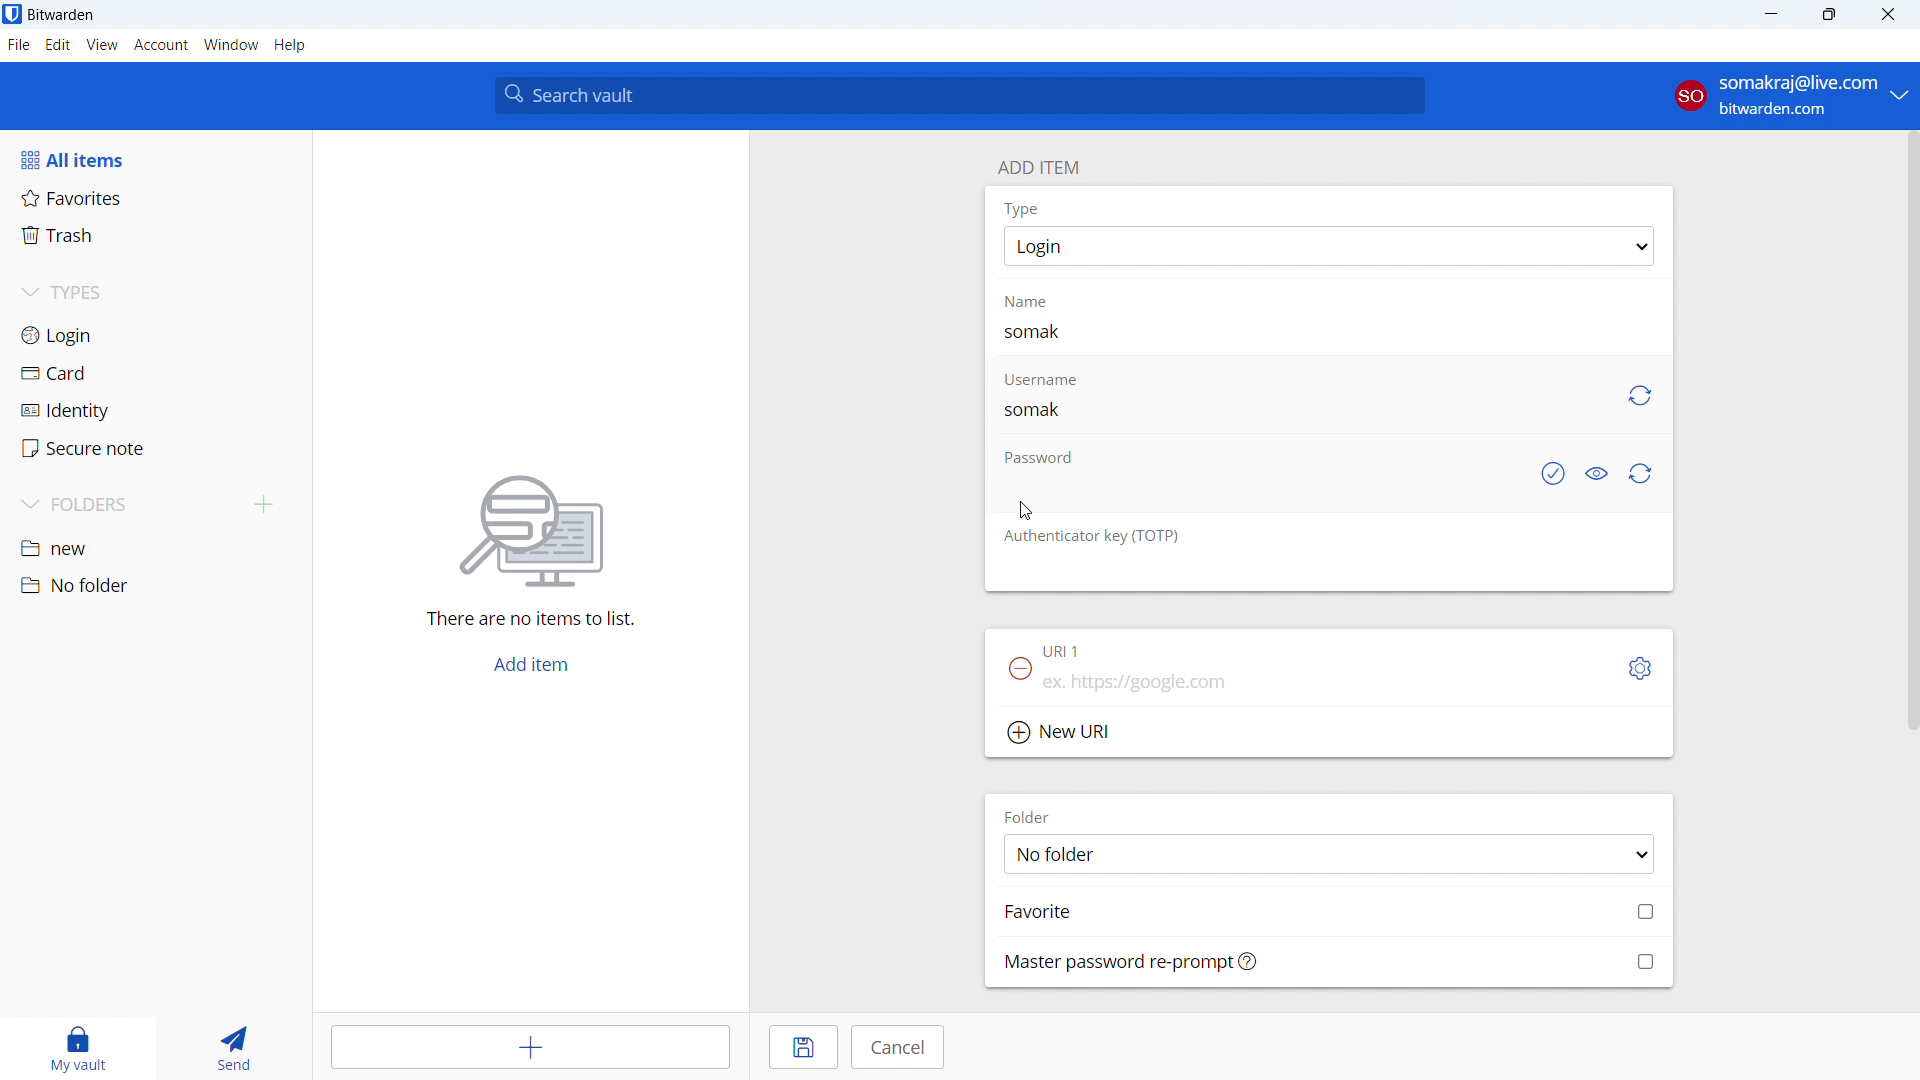 This screenshot has width=1920, height=1080. Describe the element at coordinates (264, 506) in the screenshot. I see `add folder` at that location.